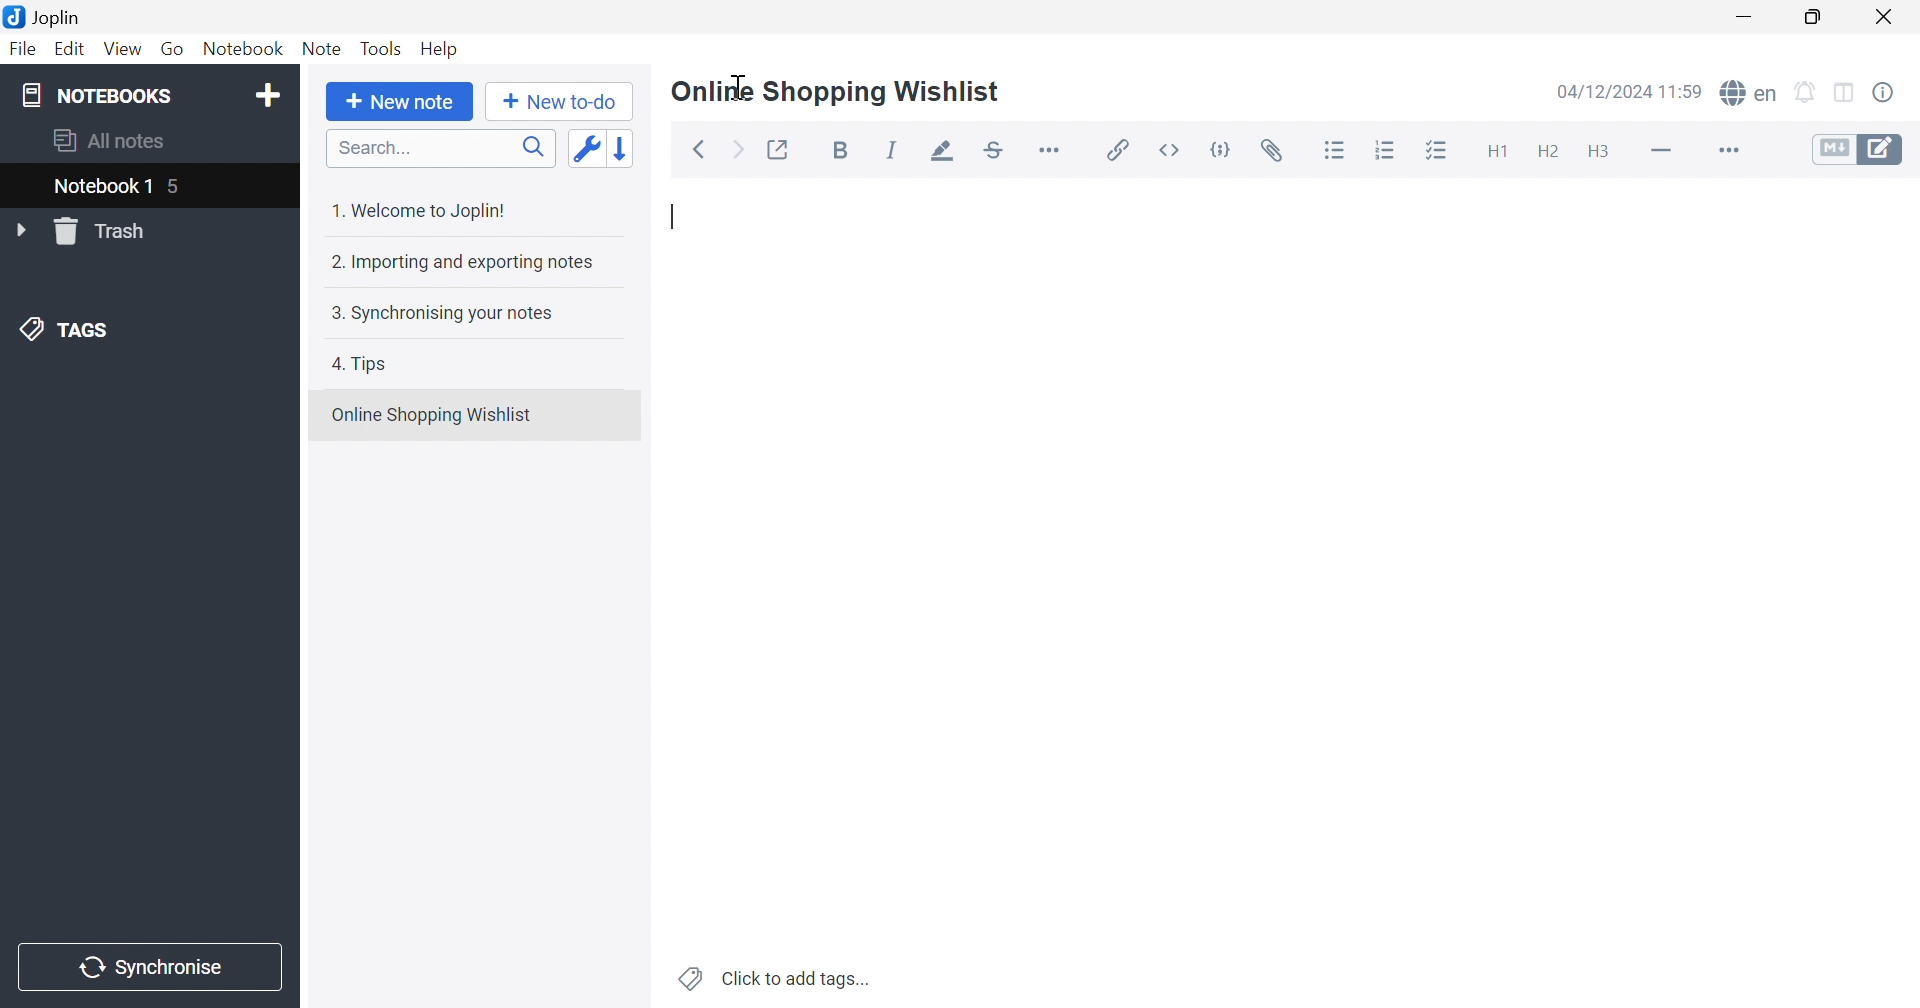  What do you see at coordinates (45, 17) in the screenshot?
I see `Joplin` at bounding box center [45, 17].